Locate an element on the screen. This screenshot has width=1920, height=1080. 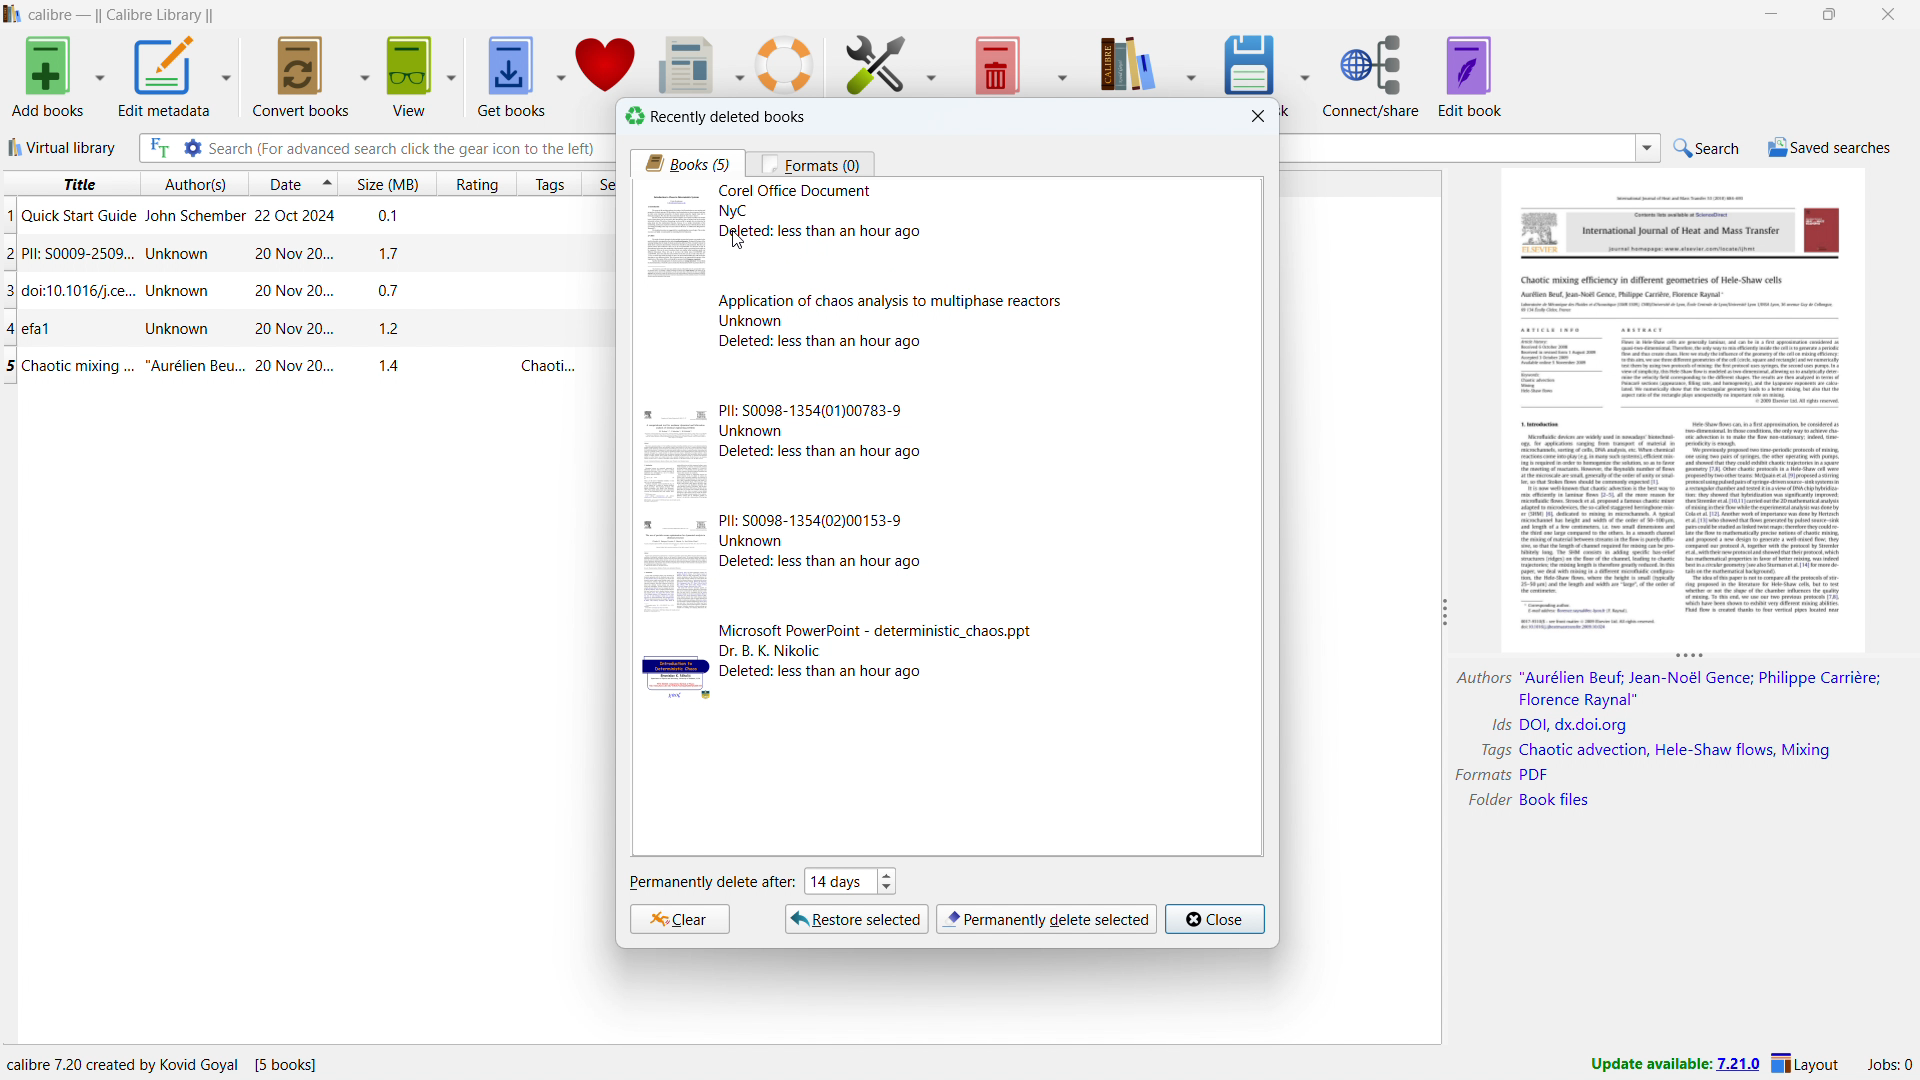
add books  is located at coordinates (48, 76).